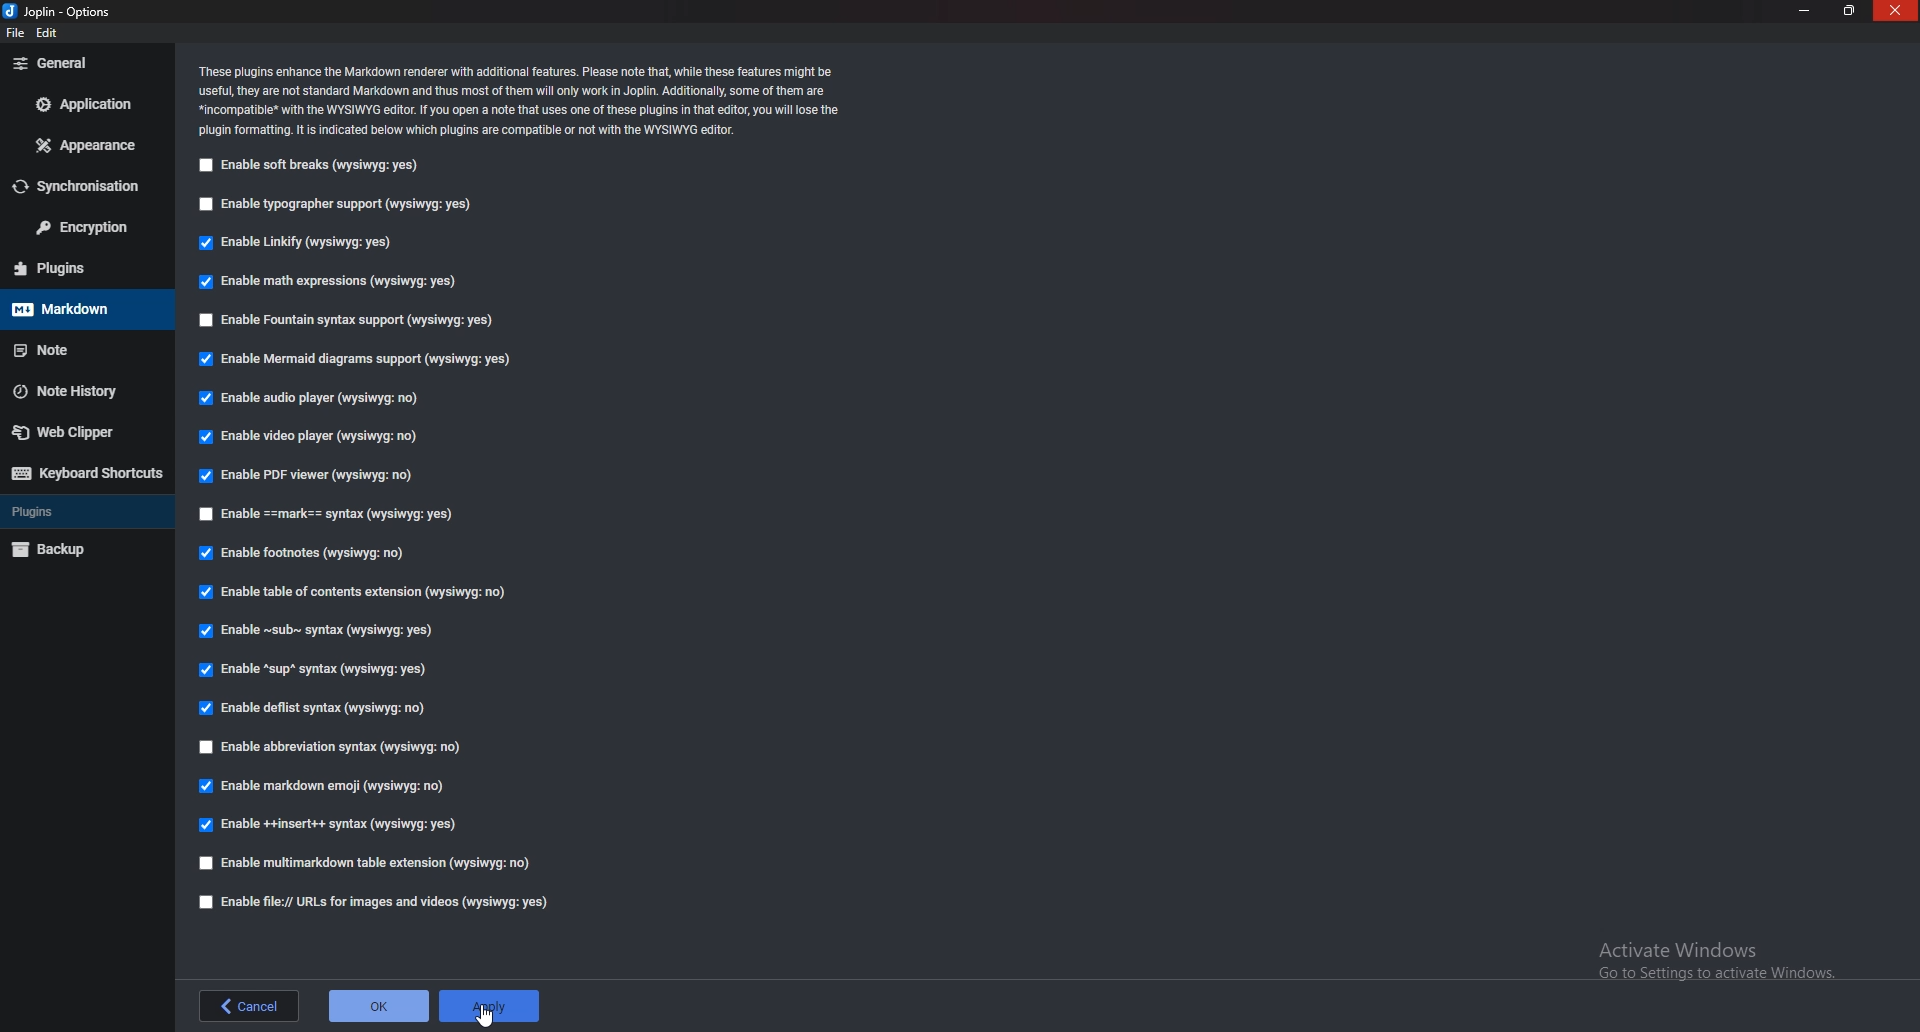 Image resolution: width=1920 pixels, height=1032 pixels. I want to click on Enable footnotes, so click(308, 556).